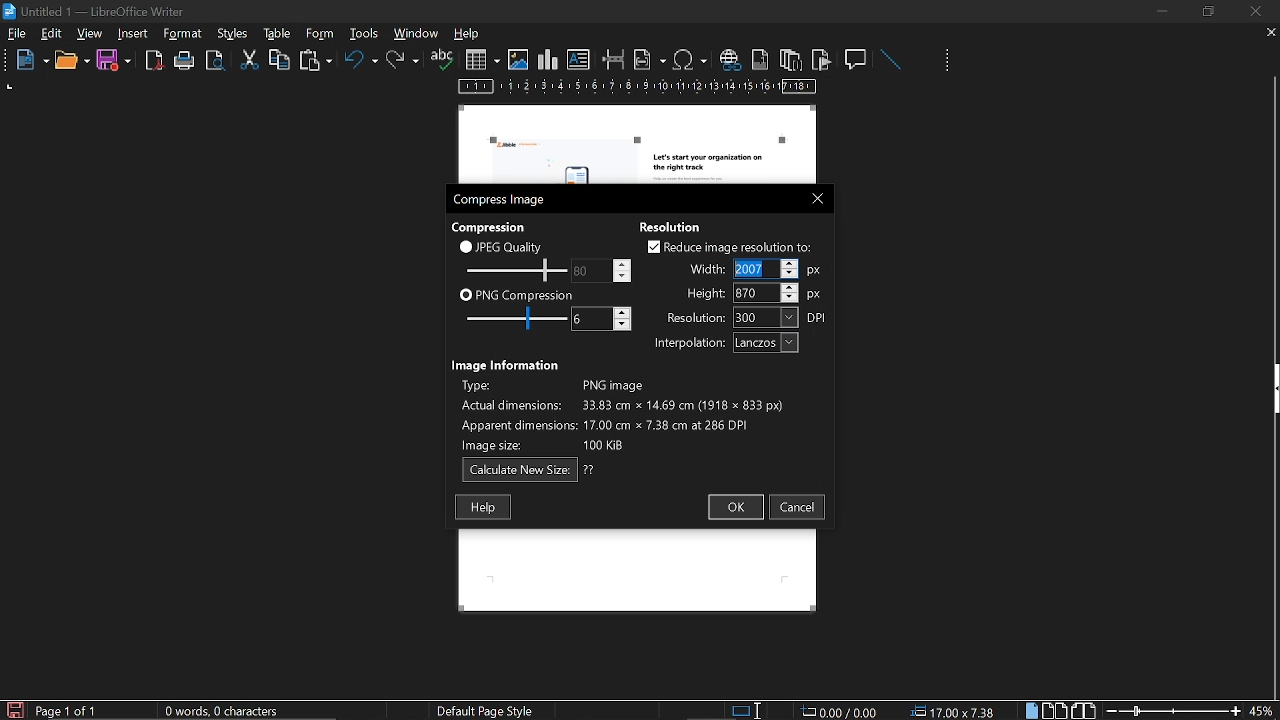 Image resolution: width=1280 pixels, height=720 pixels. I want to click on interpolation, so click(722, 343).